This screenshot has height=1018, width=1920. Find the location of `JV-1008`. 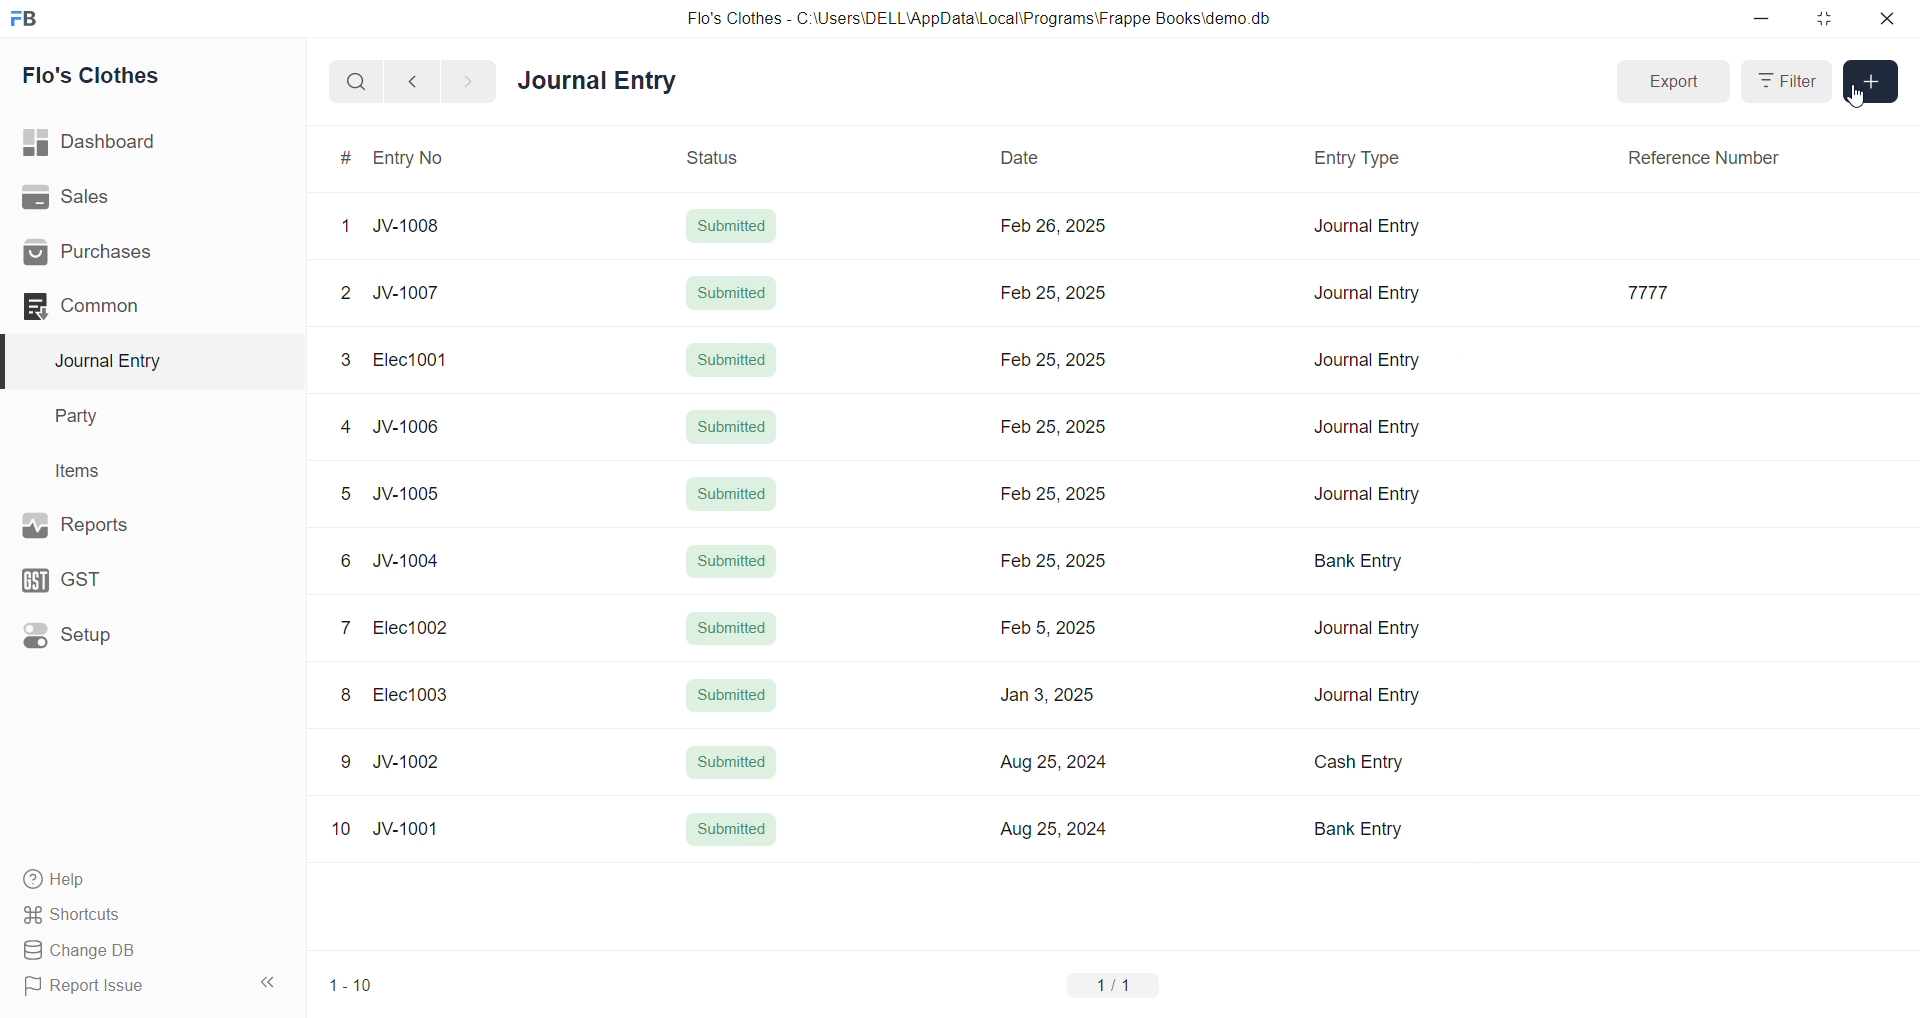

JV-1008 is located at coordinates (414, 229).